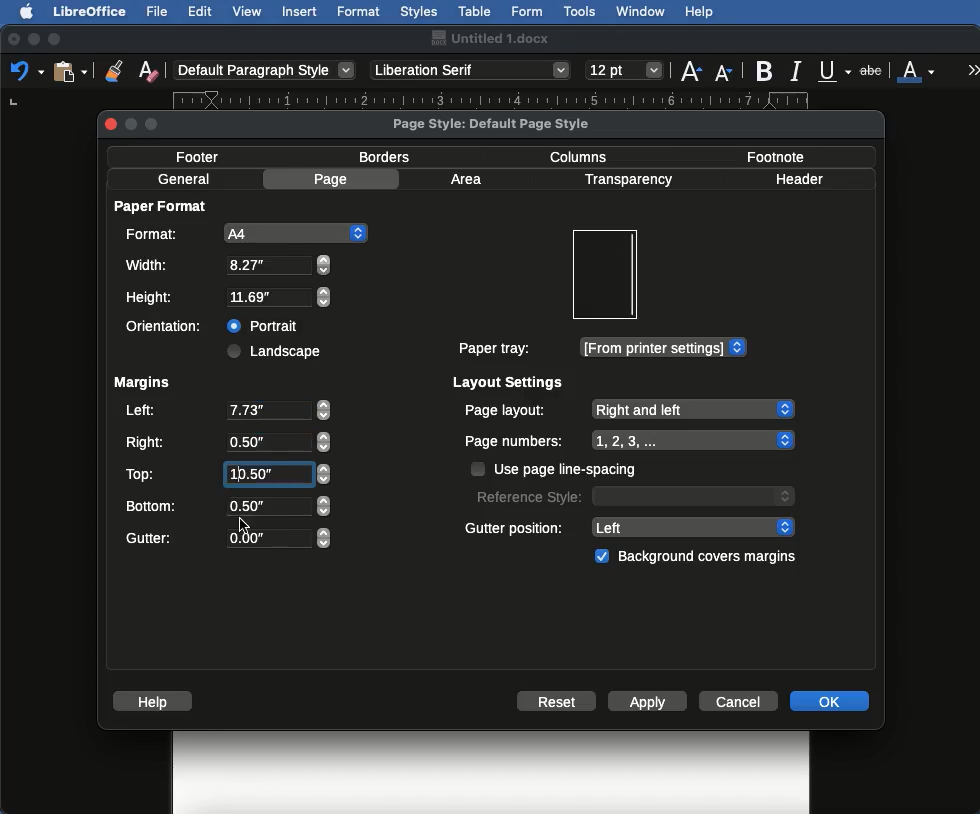 Image resolution: width=980 pixels, height=814 pixels. I want to click on File, so click(159, 11).